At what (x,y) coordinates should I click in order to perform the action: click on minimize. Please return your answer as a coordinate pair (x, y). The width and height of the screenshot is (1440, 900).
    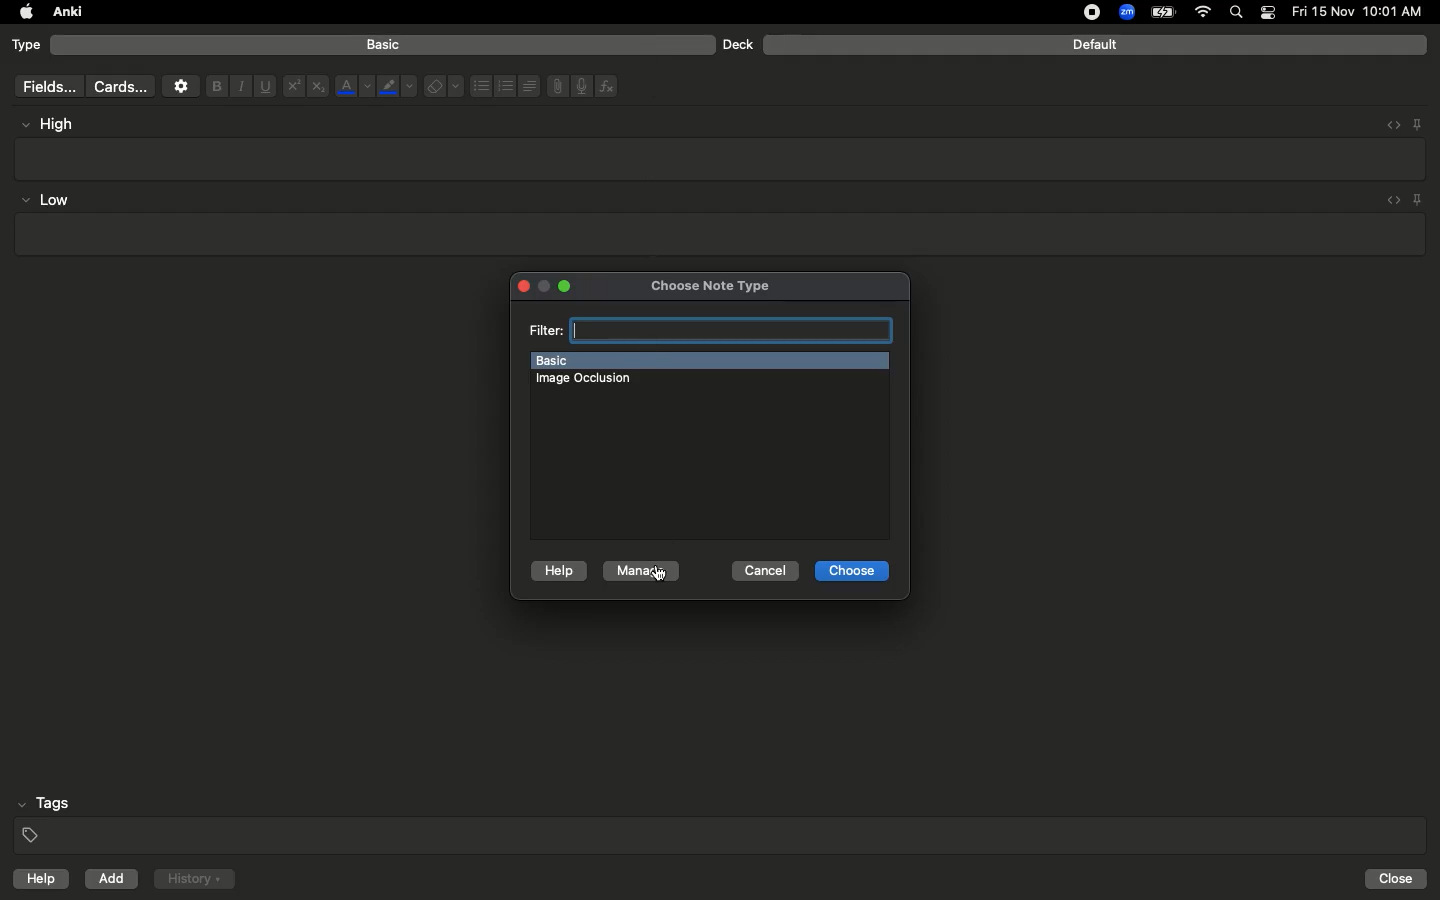
    Looking at the image, I should click on (544, 284).